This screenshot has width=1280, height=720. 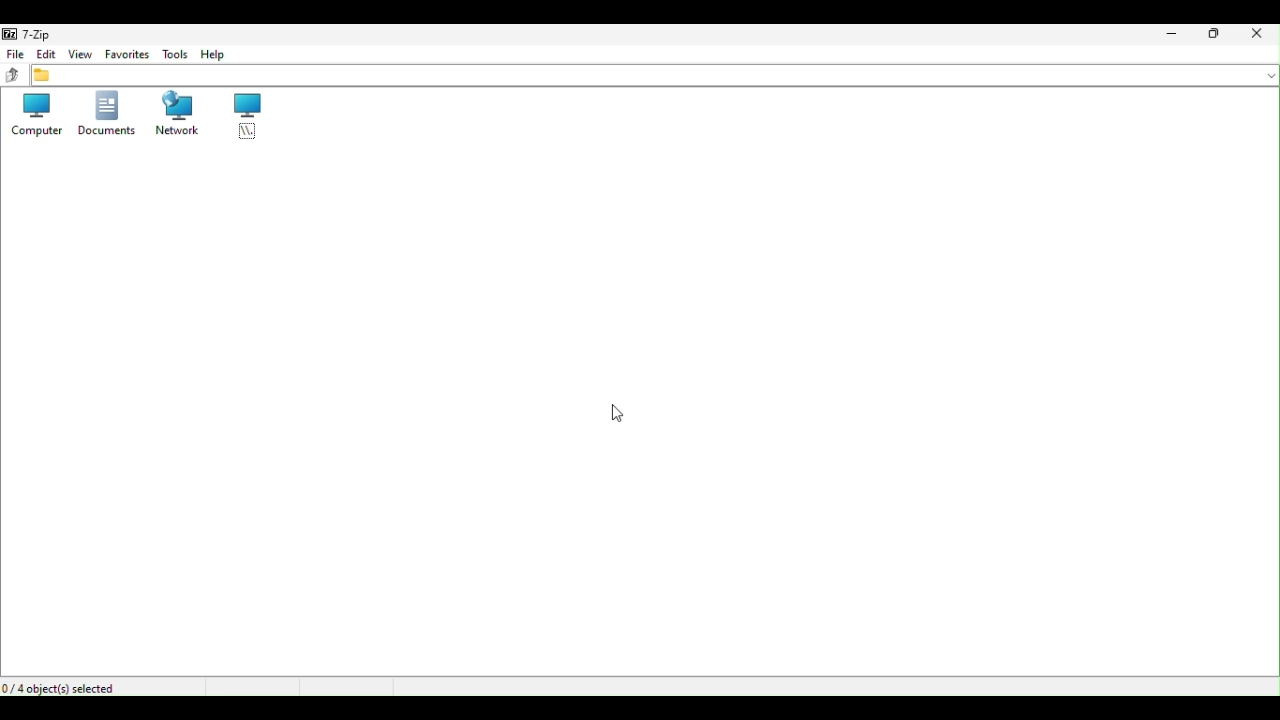 What do you see at coordinates (175, 56) in the screenshot?
I see `Tools` at bounding box center [175, 56].